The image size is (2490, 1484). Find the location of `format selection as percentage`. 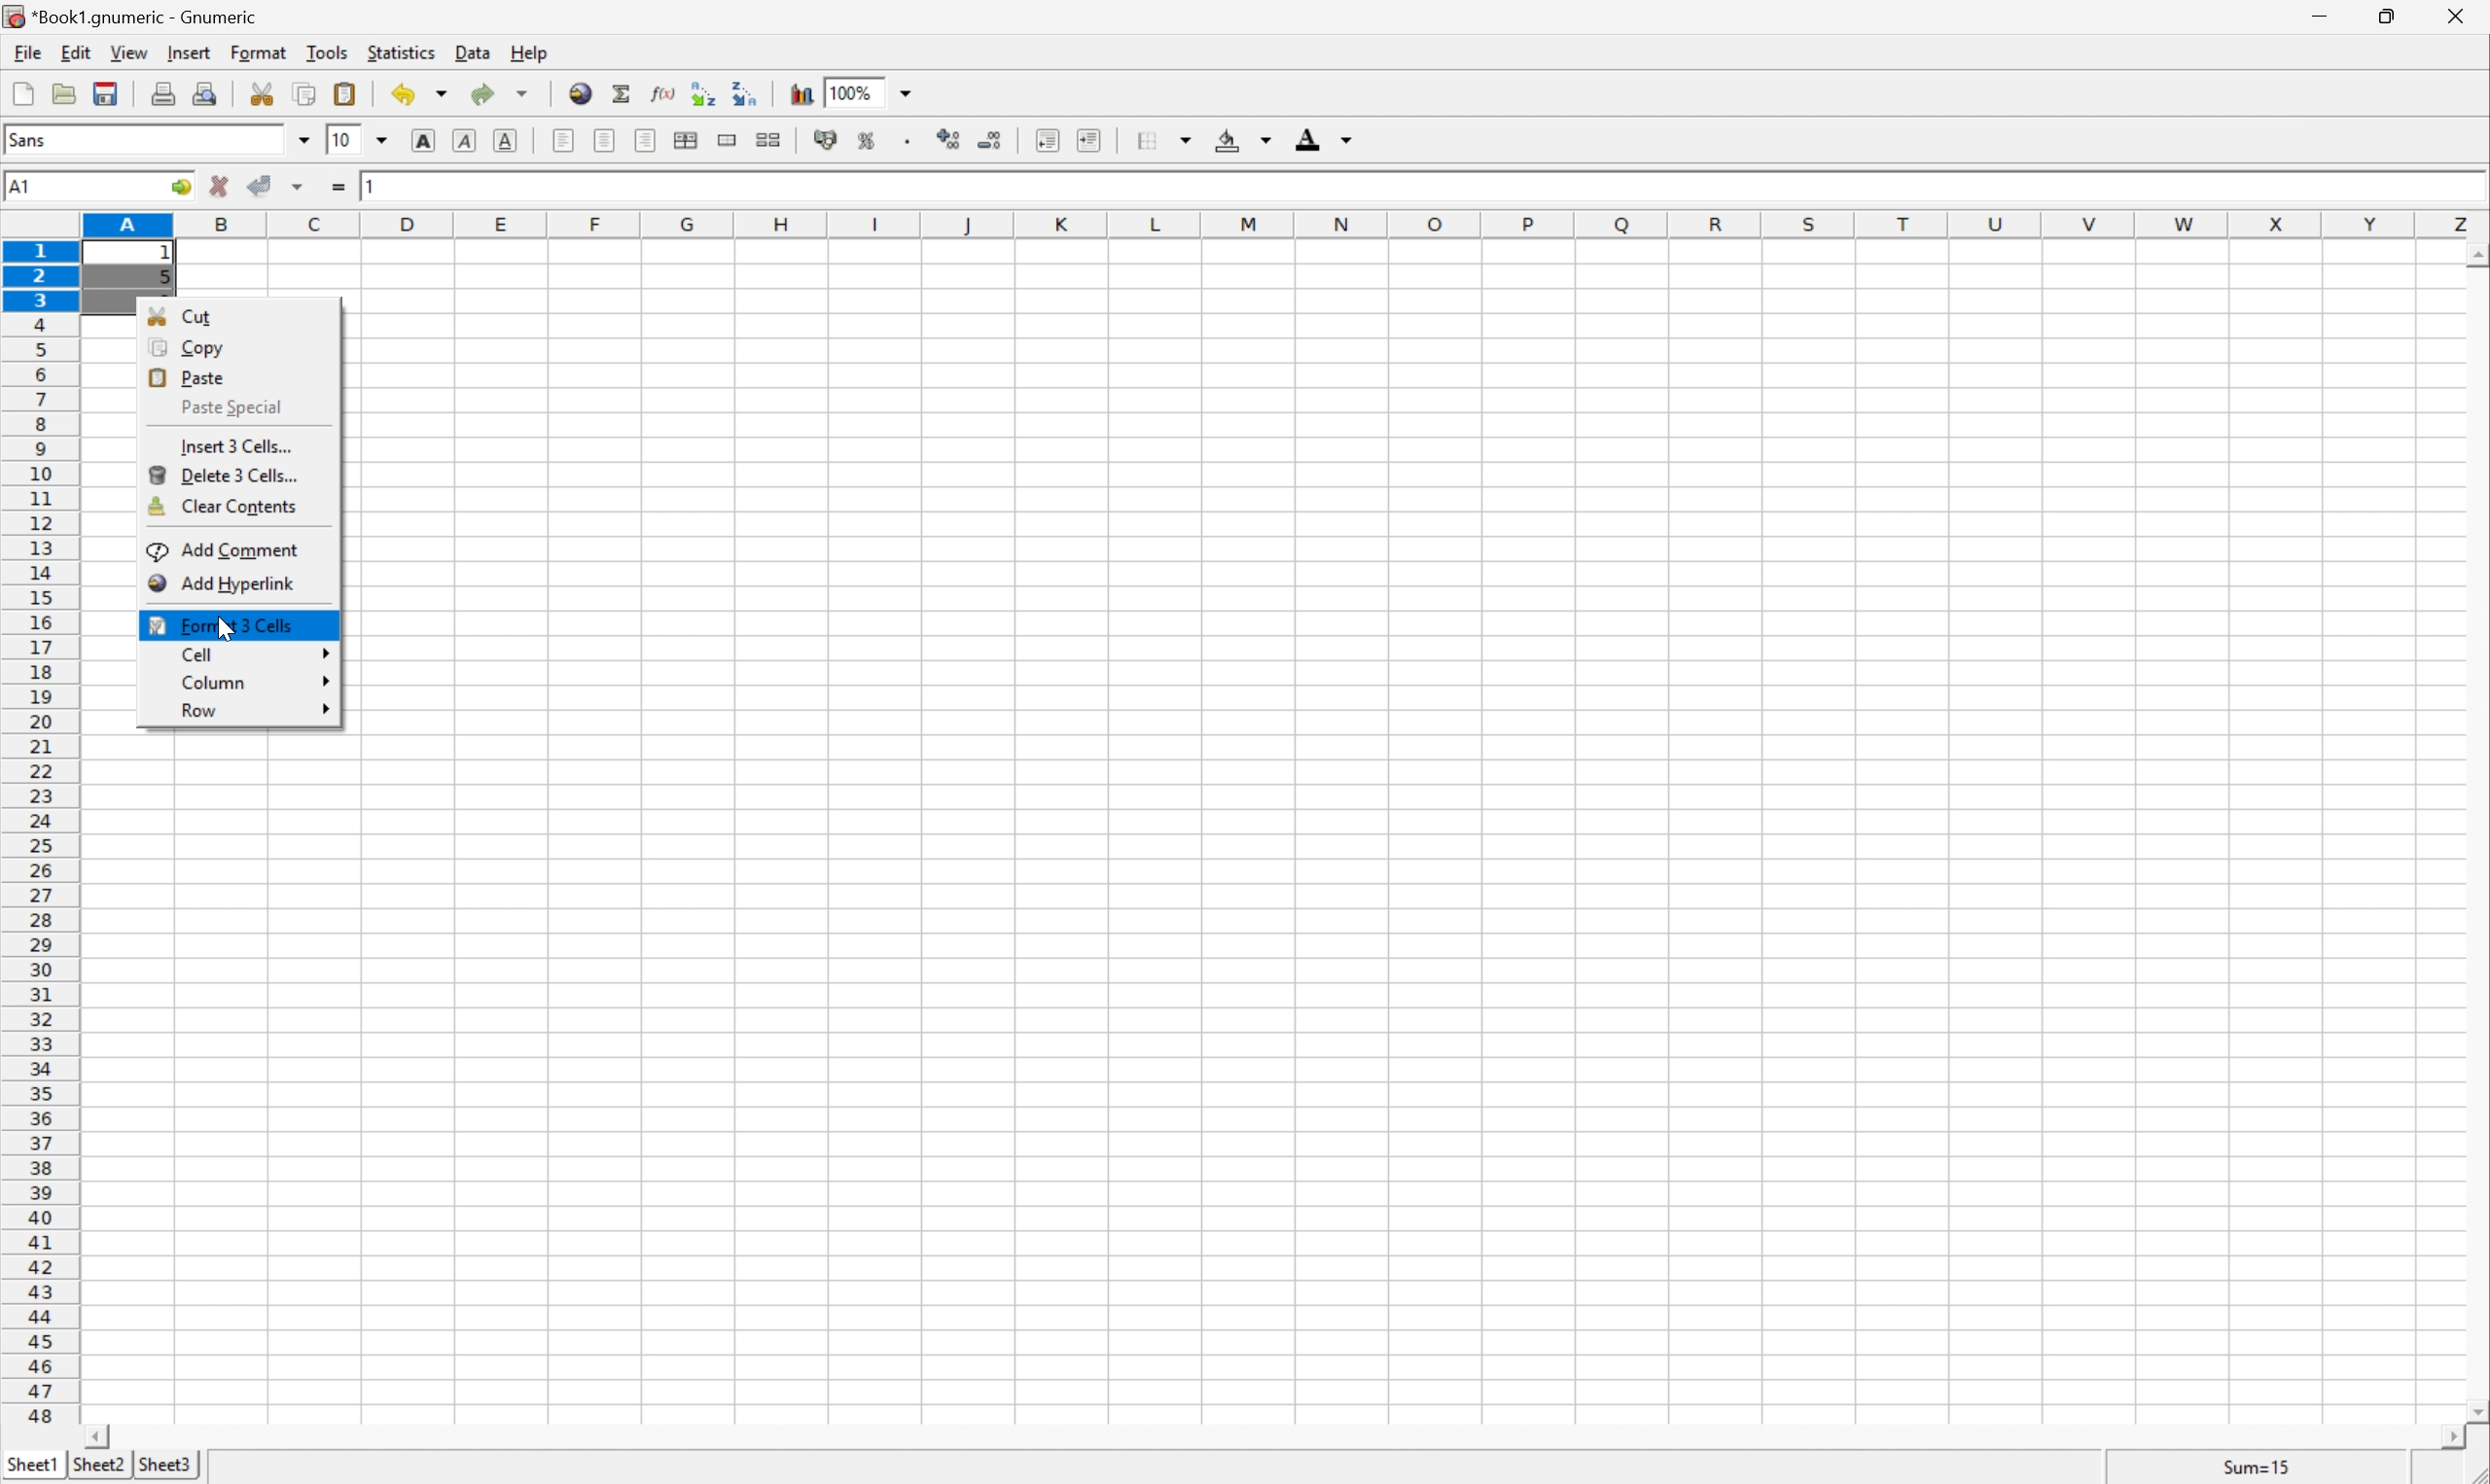

format selection as percentage is located at coordinates (867, 140).